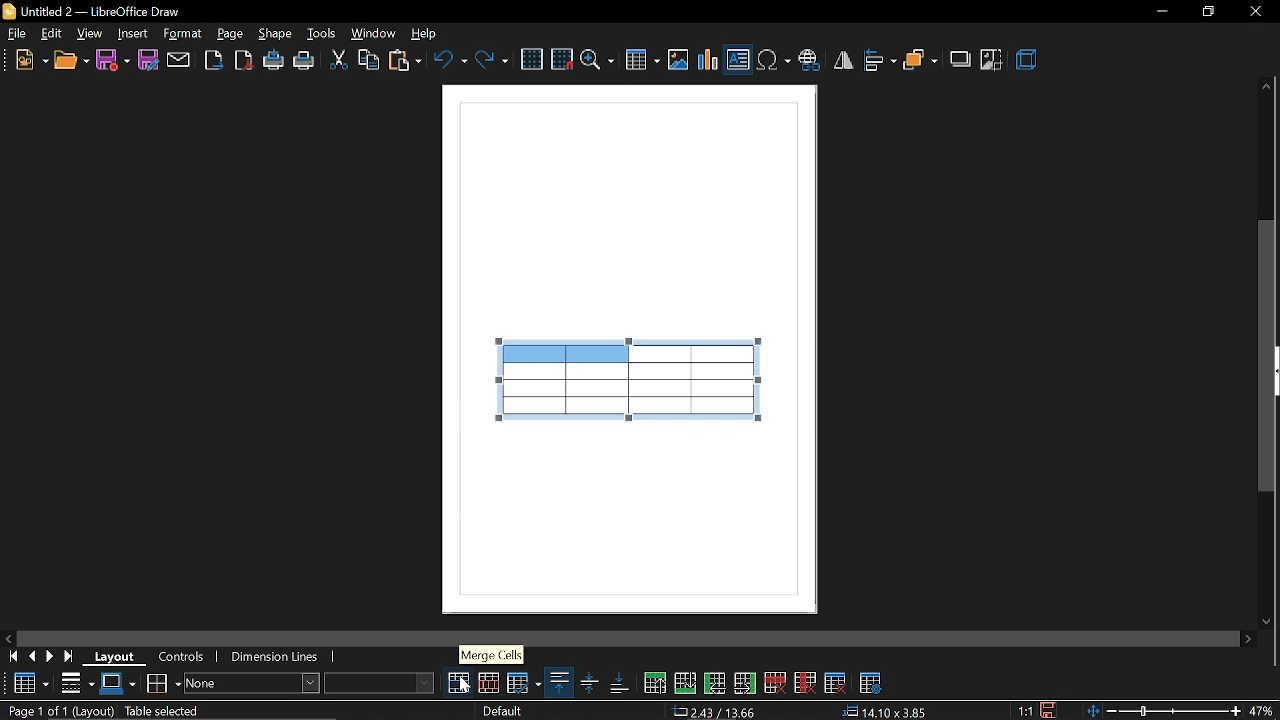  What do you see at coordinates (805, 683) in the screenshot?
I see `delete column` at bounding box center [805, 683].